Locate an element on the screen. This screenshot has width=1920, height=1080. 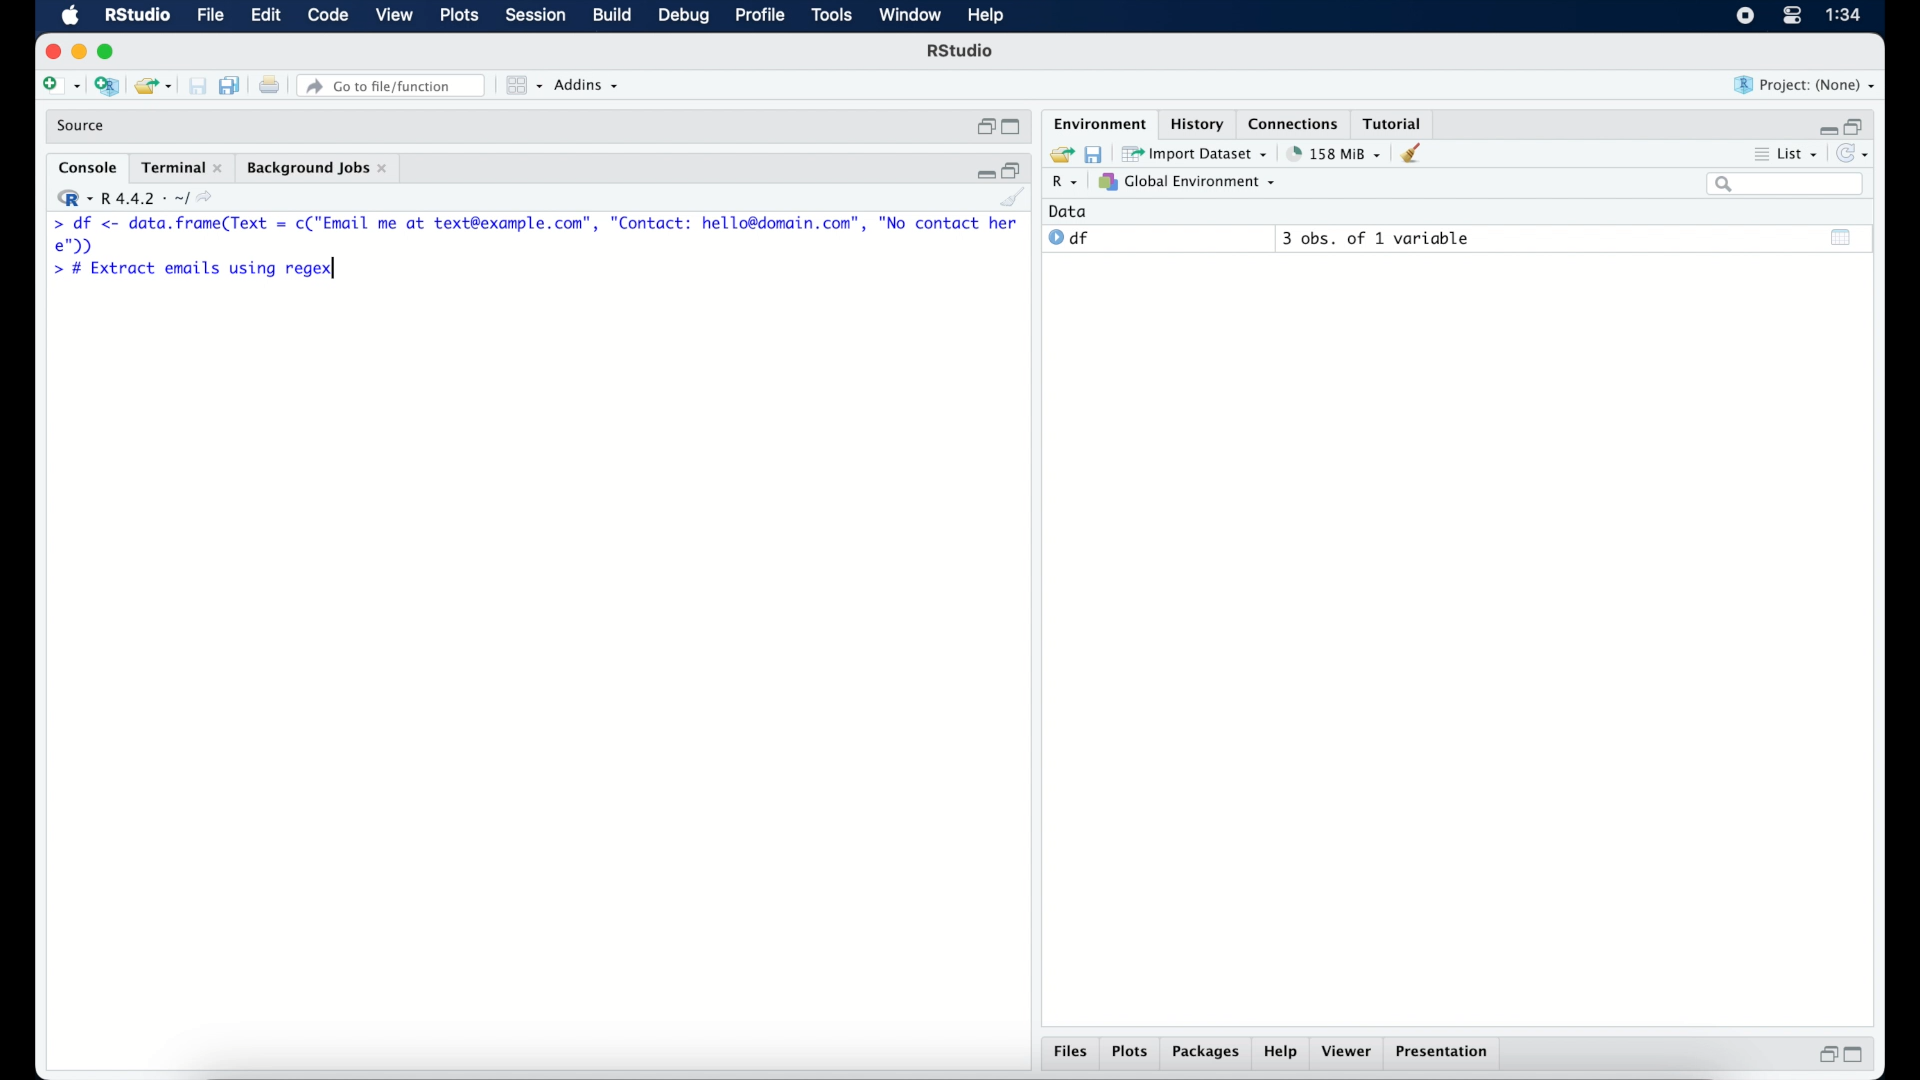
> # Extract emails using regex| is located at coordinates (192, 270).